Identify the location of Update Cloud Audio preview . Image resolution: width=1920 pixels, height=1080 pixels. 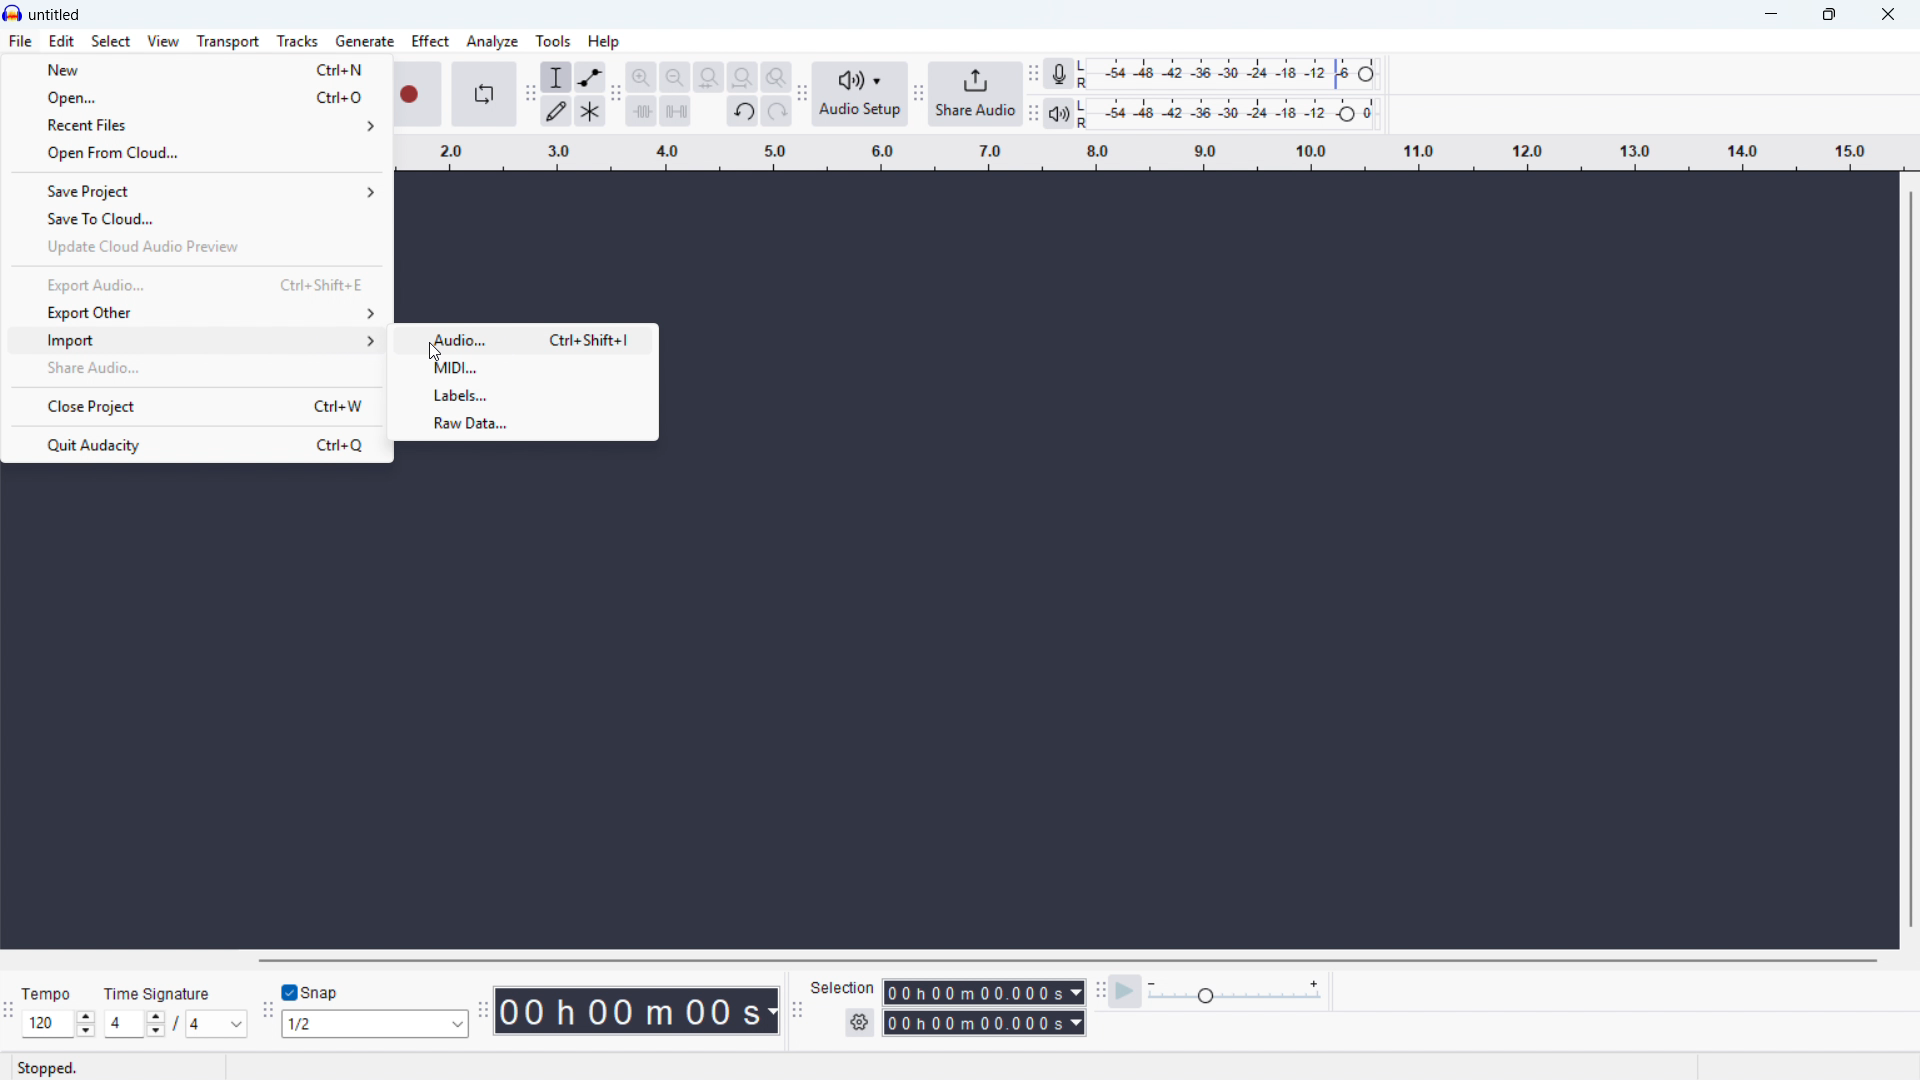
(193, 250).